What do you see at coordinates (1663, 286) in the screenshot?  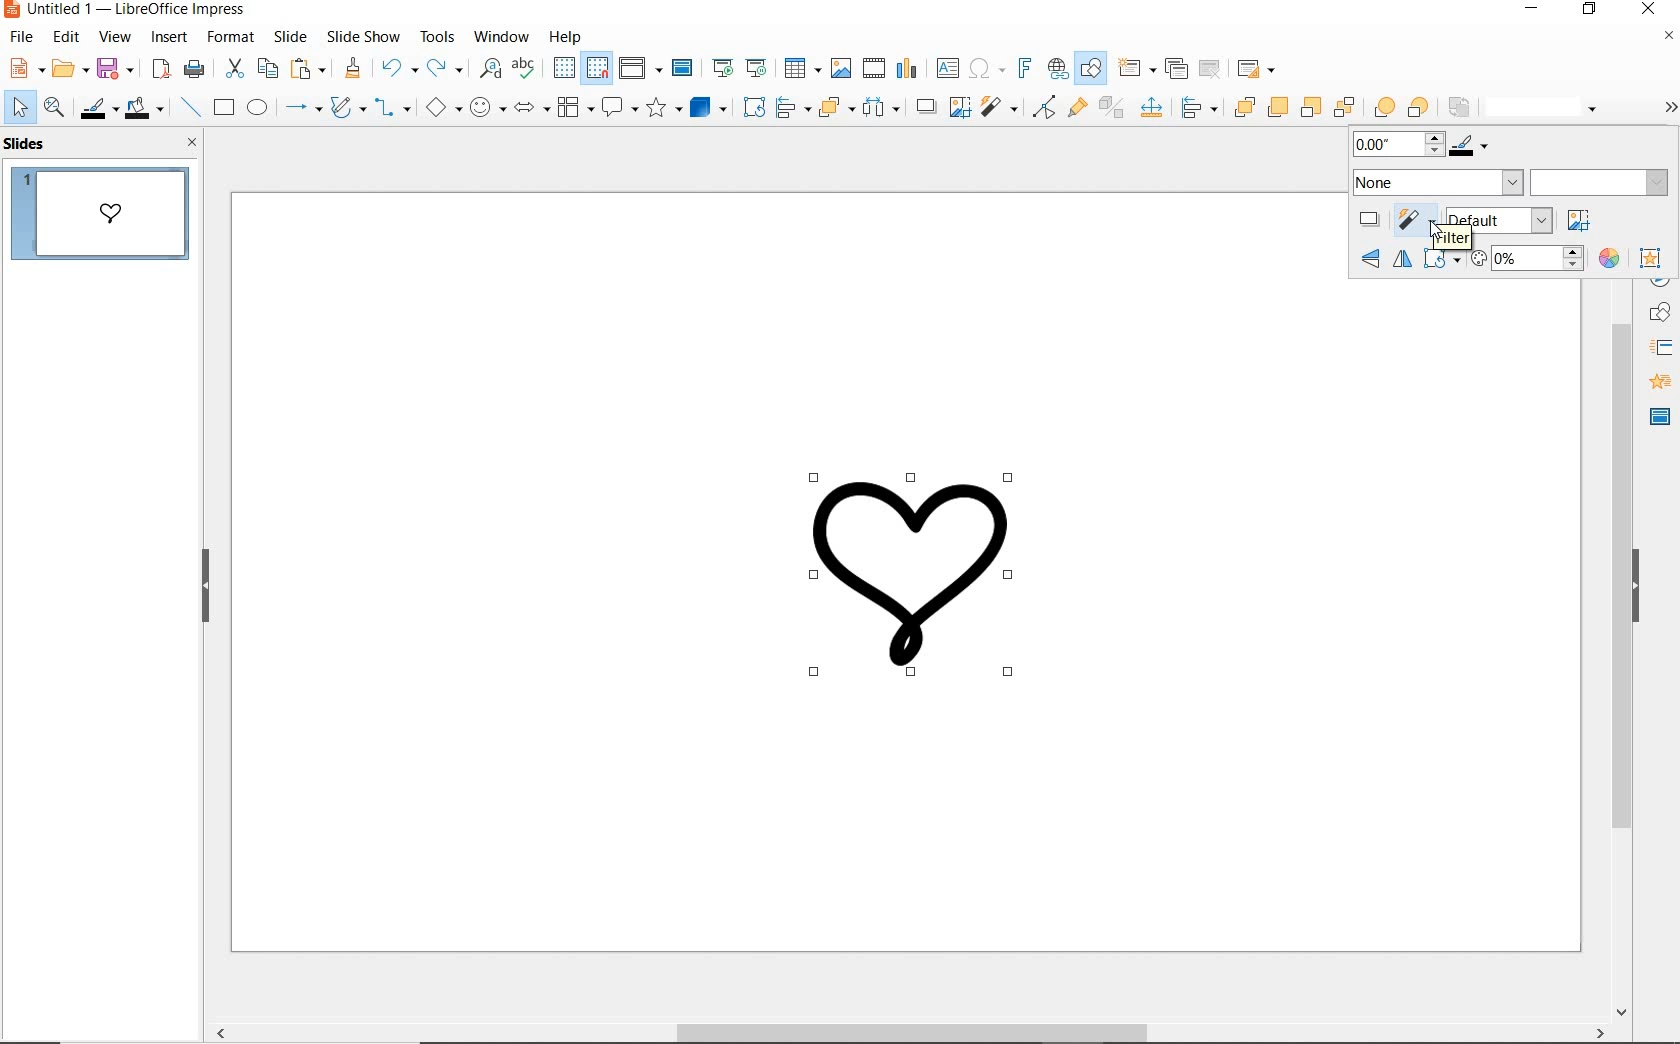 I see `NAVIGATOR` at bounding box center [1663, 286].